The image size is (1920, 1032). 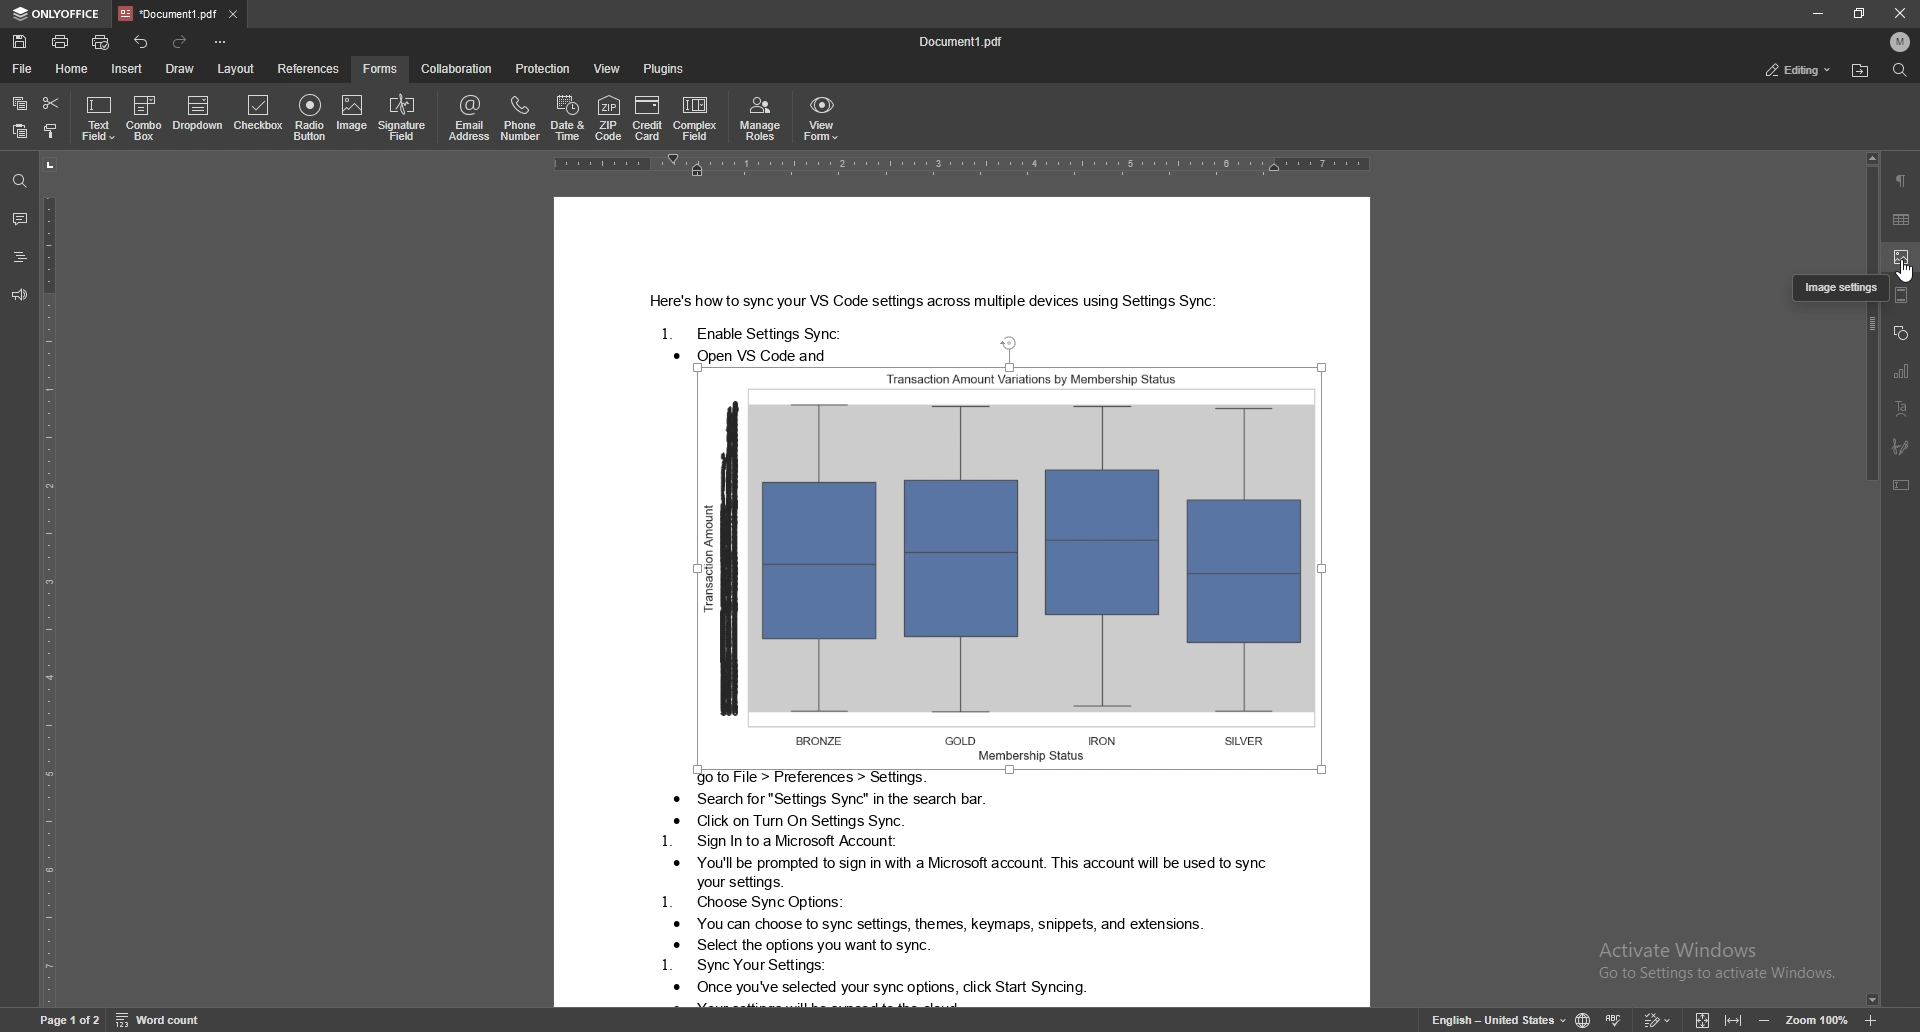 What do you see at coordinates (1656, 1020) in the screenshot?
I see `track changes` at bounding box center [1656, 1020].